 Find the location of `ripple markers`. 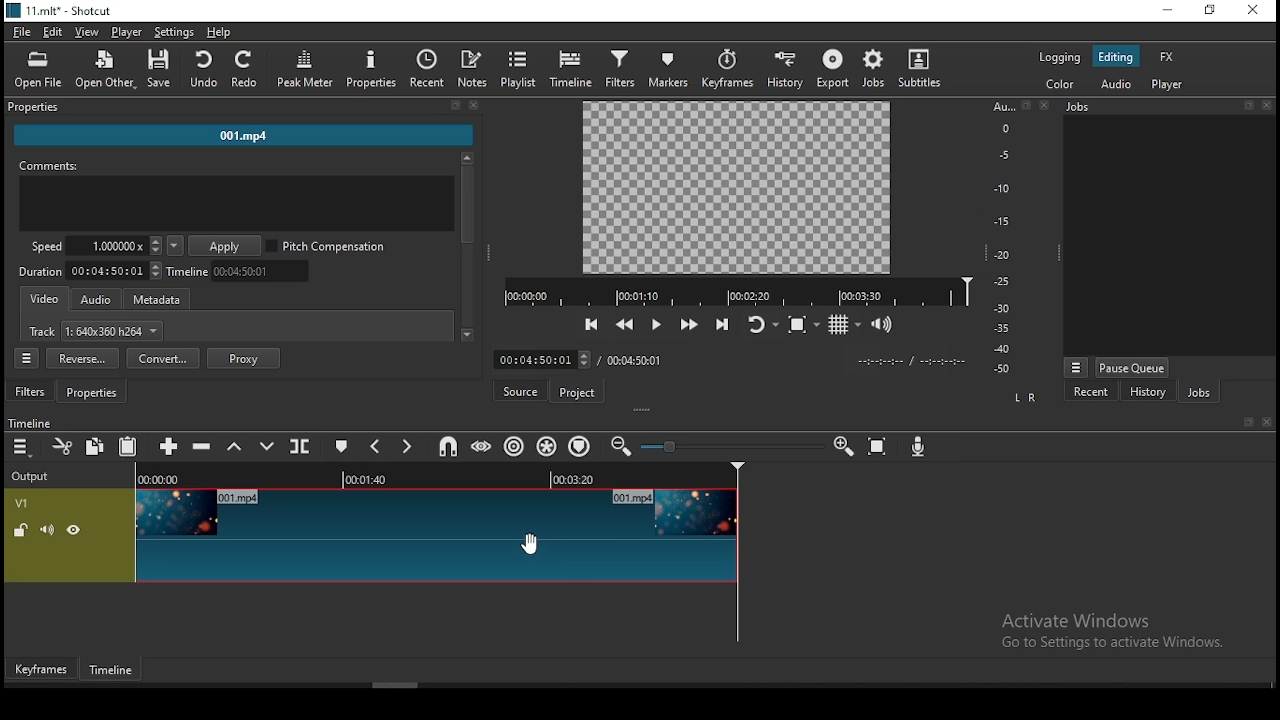

ripple markers is located at coordinates (582, 444).